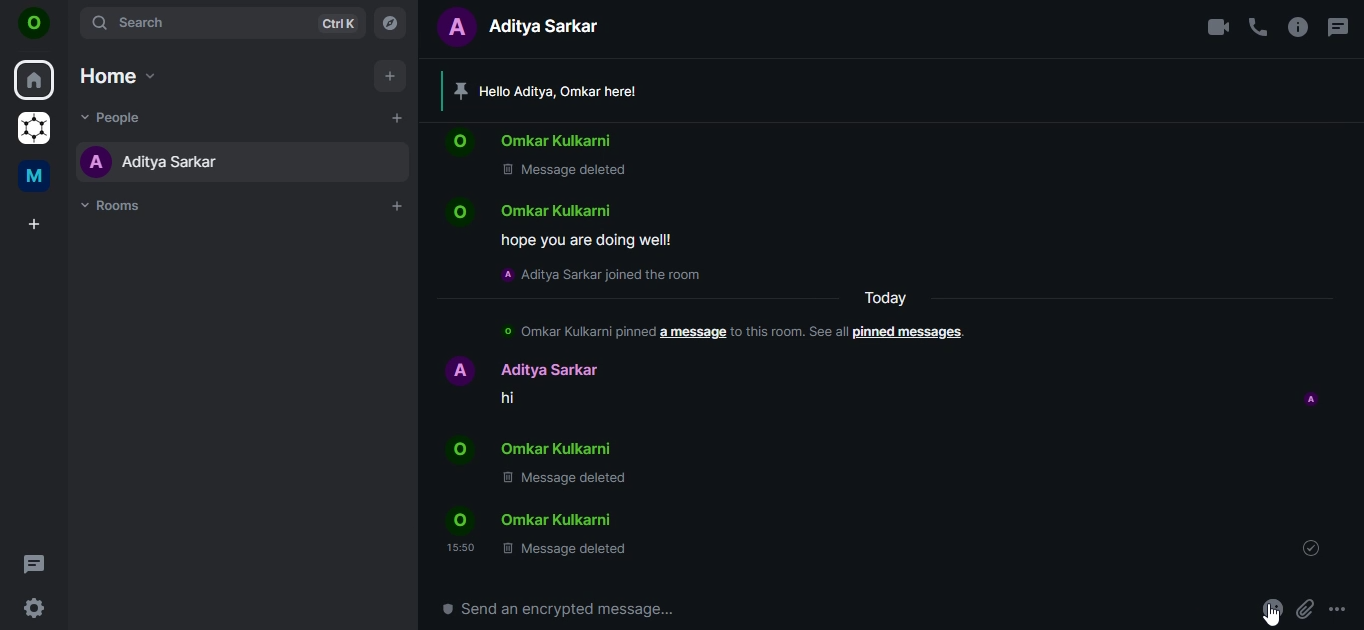 The image size is (1364, 630). I want to click on on, so click(38, 24).